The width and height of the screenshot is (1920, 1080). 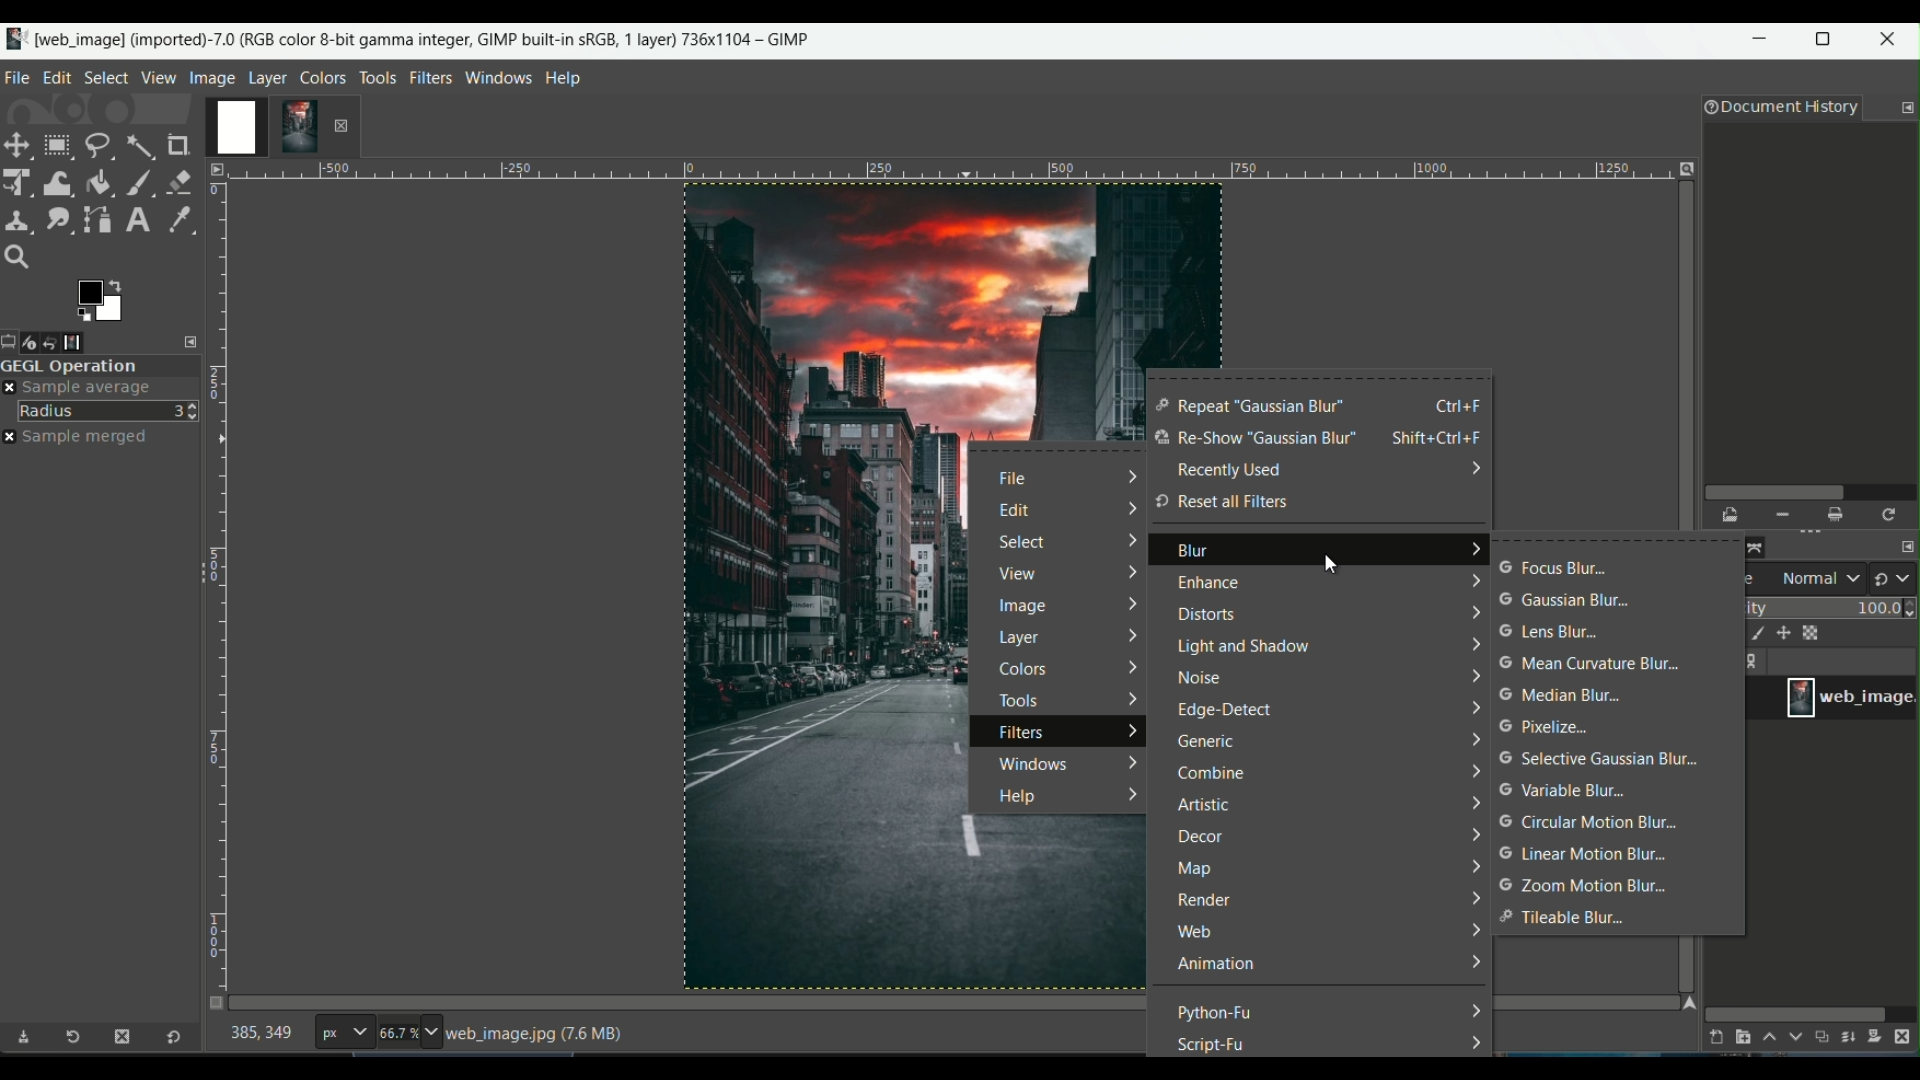 What do you see at coordinates (1023, 734) in the screenshot?
I see `filters` at bounding box center [1023, 734].